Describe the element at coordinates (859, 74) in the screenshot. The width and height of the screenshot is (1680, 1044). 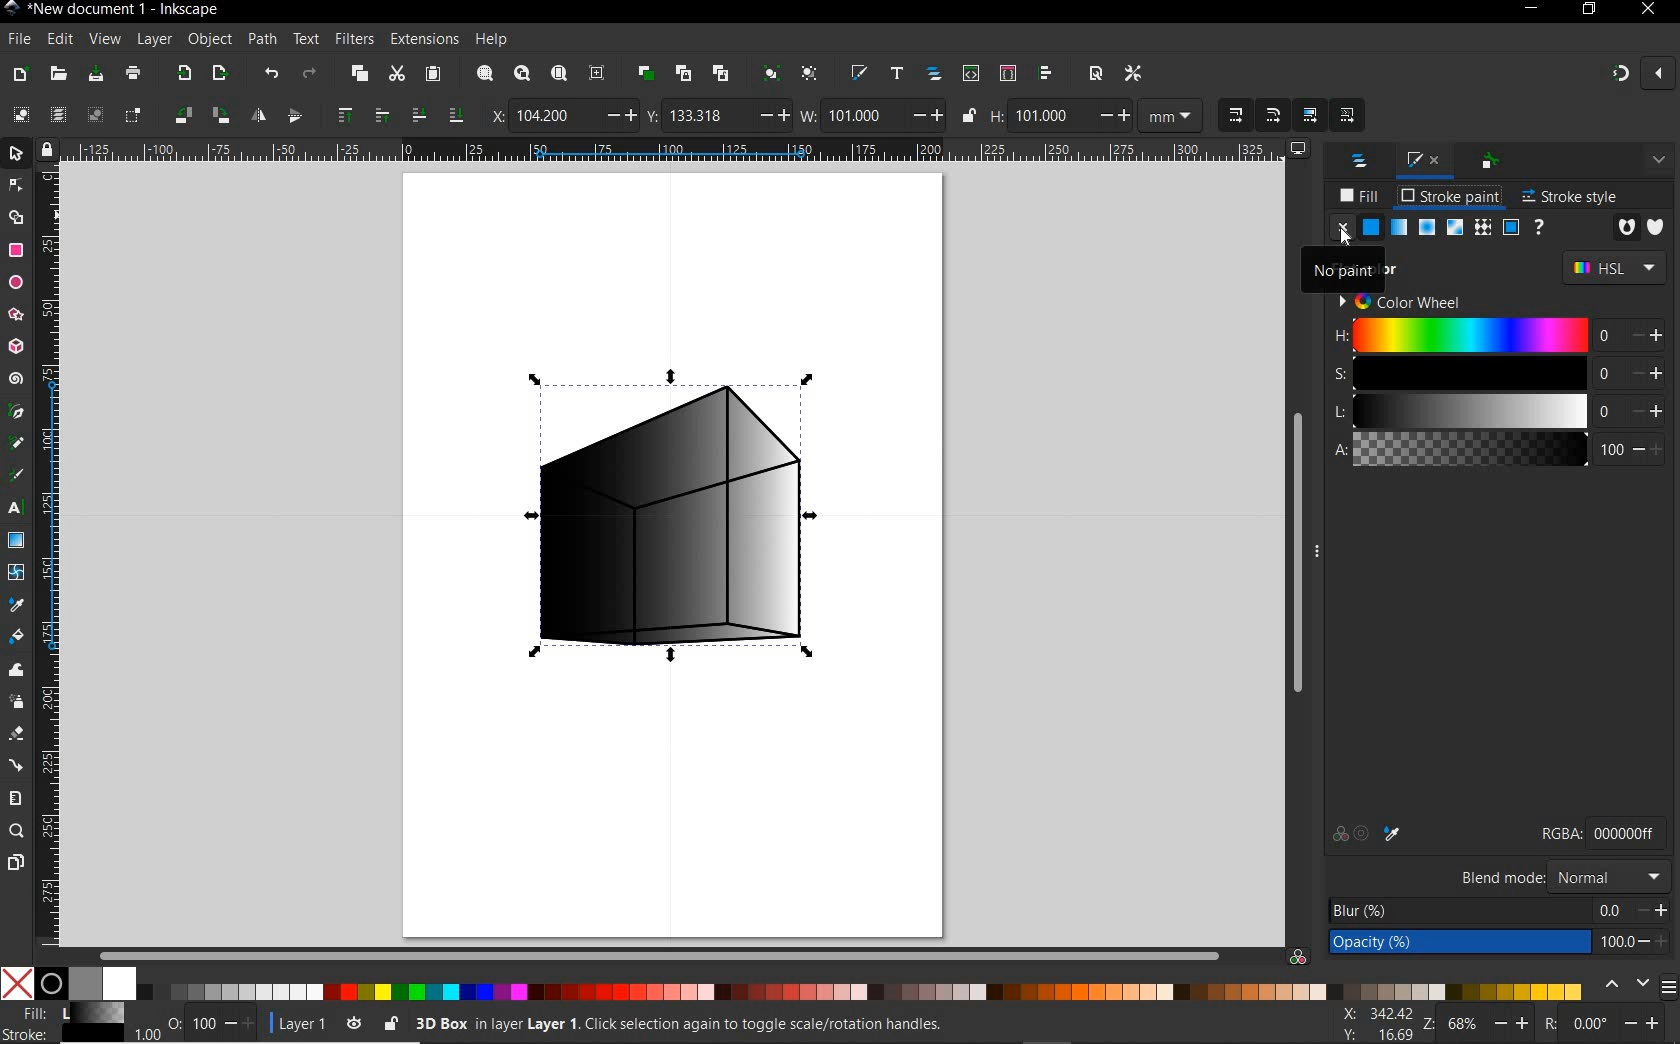
I see `OPEN FILL AND STROKE` at that location.